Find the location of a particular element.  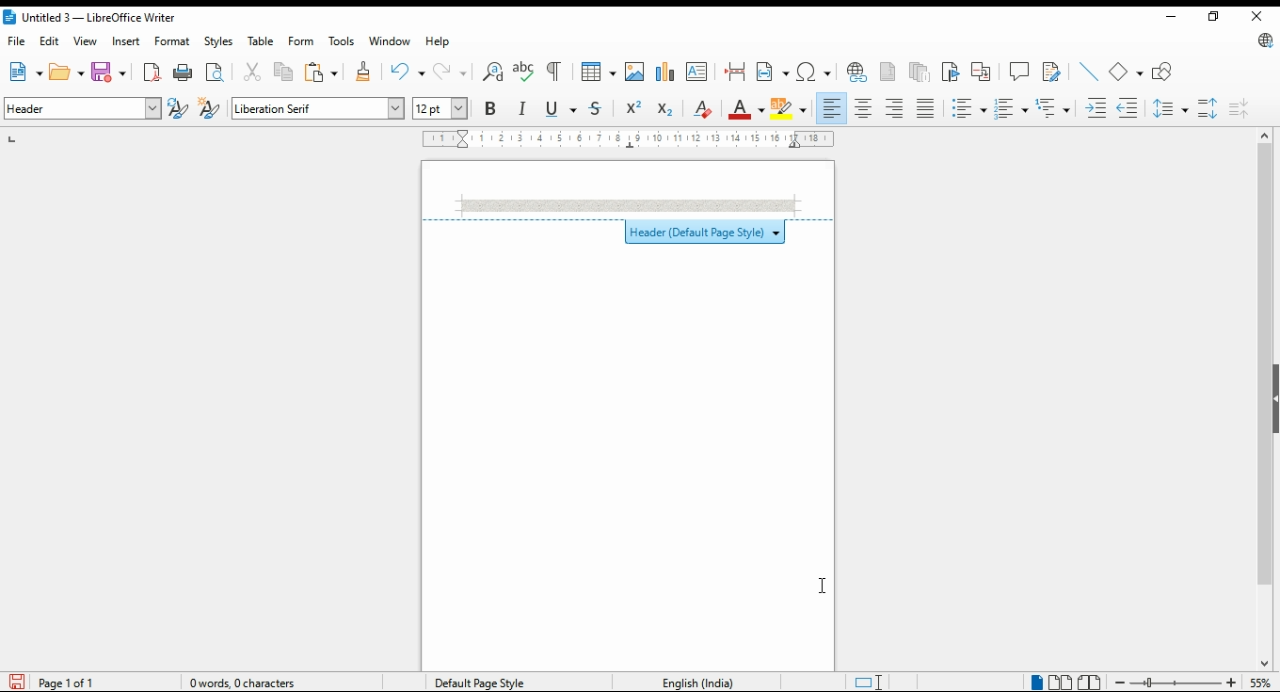

language is located at coordinates (696, 681).